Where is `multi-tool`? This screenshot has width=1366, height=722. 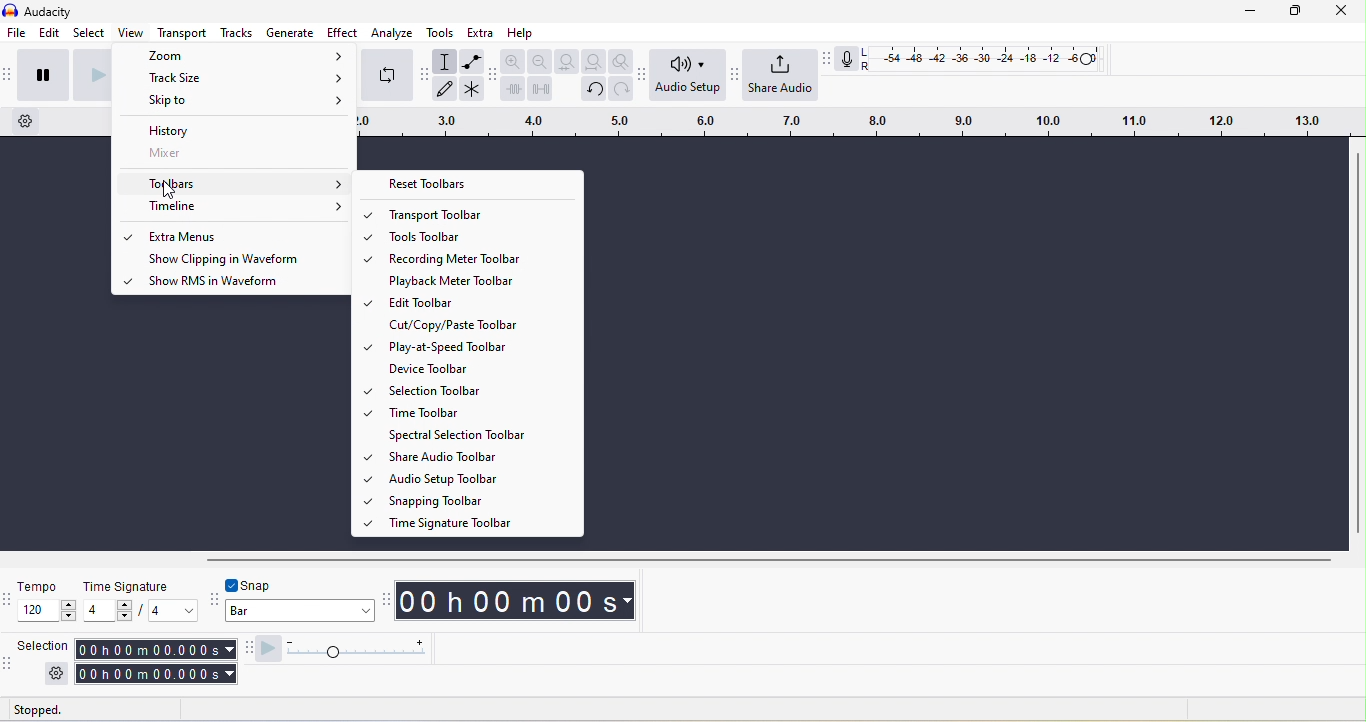 multi-tool is located at coordinates (472, 89).